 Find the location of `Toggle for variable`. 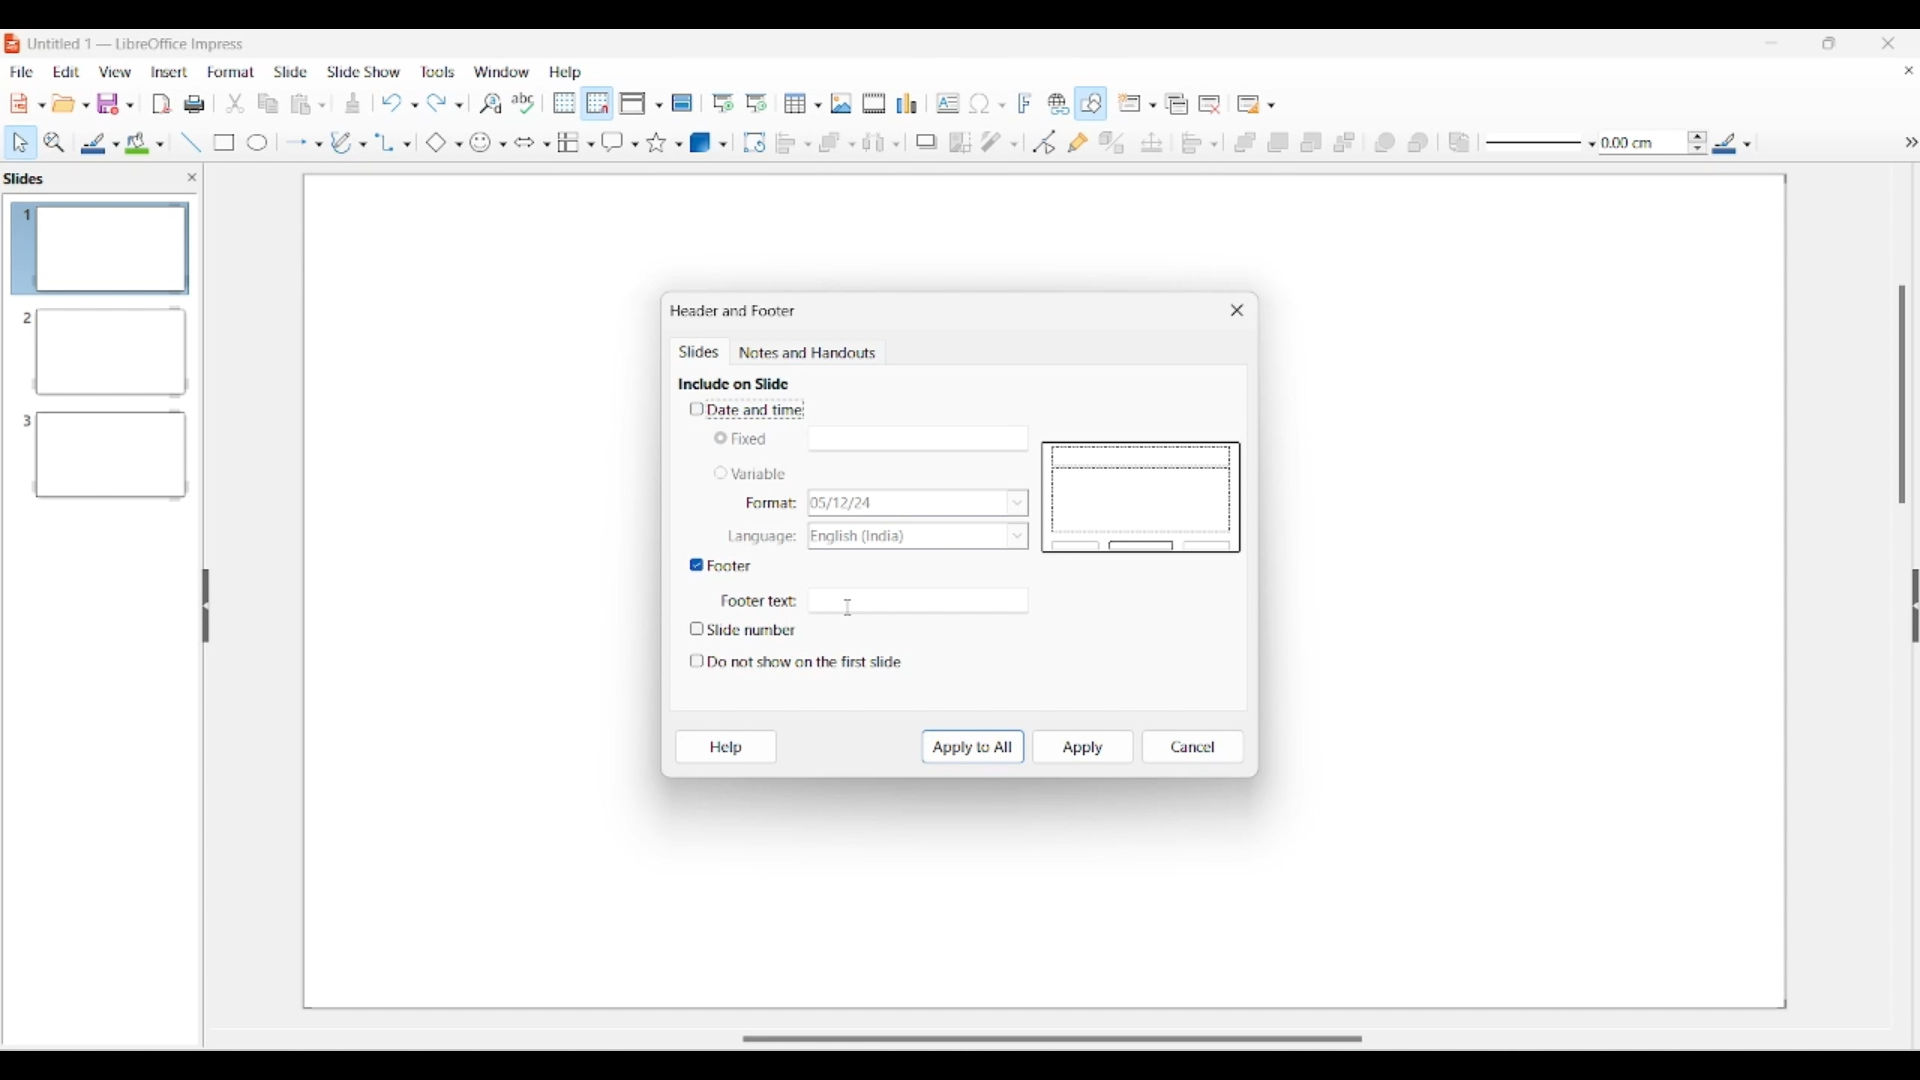

Toggle for variable is located at coordinates (748, 472).